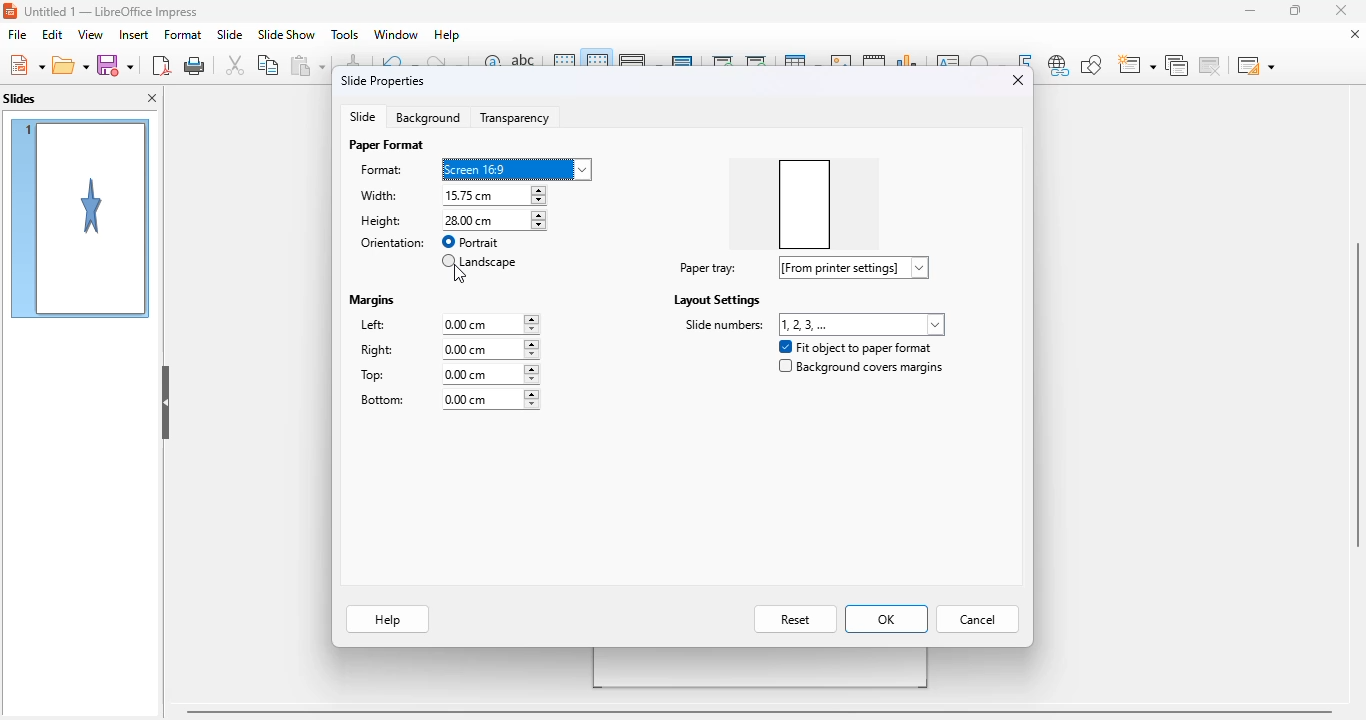  Describe the element at coordinates (10, 11) in the screenshot. I see `logo` at that location.